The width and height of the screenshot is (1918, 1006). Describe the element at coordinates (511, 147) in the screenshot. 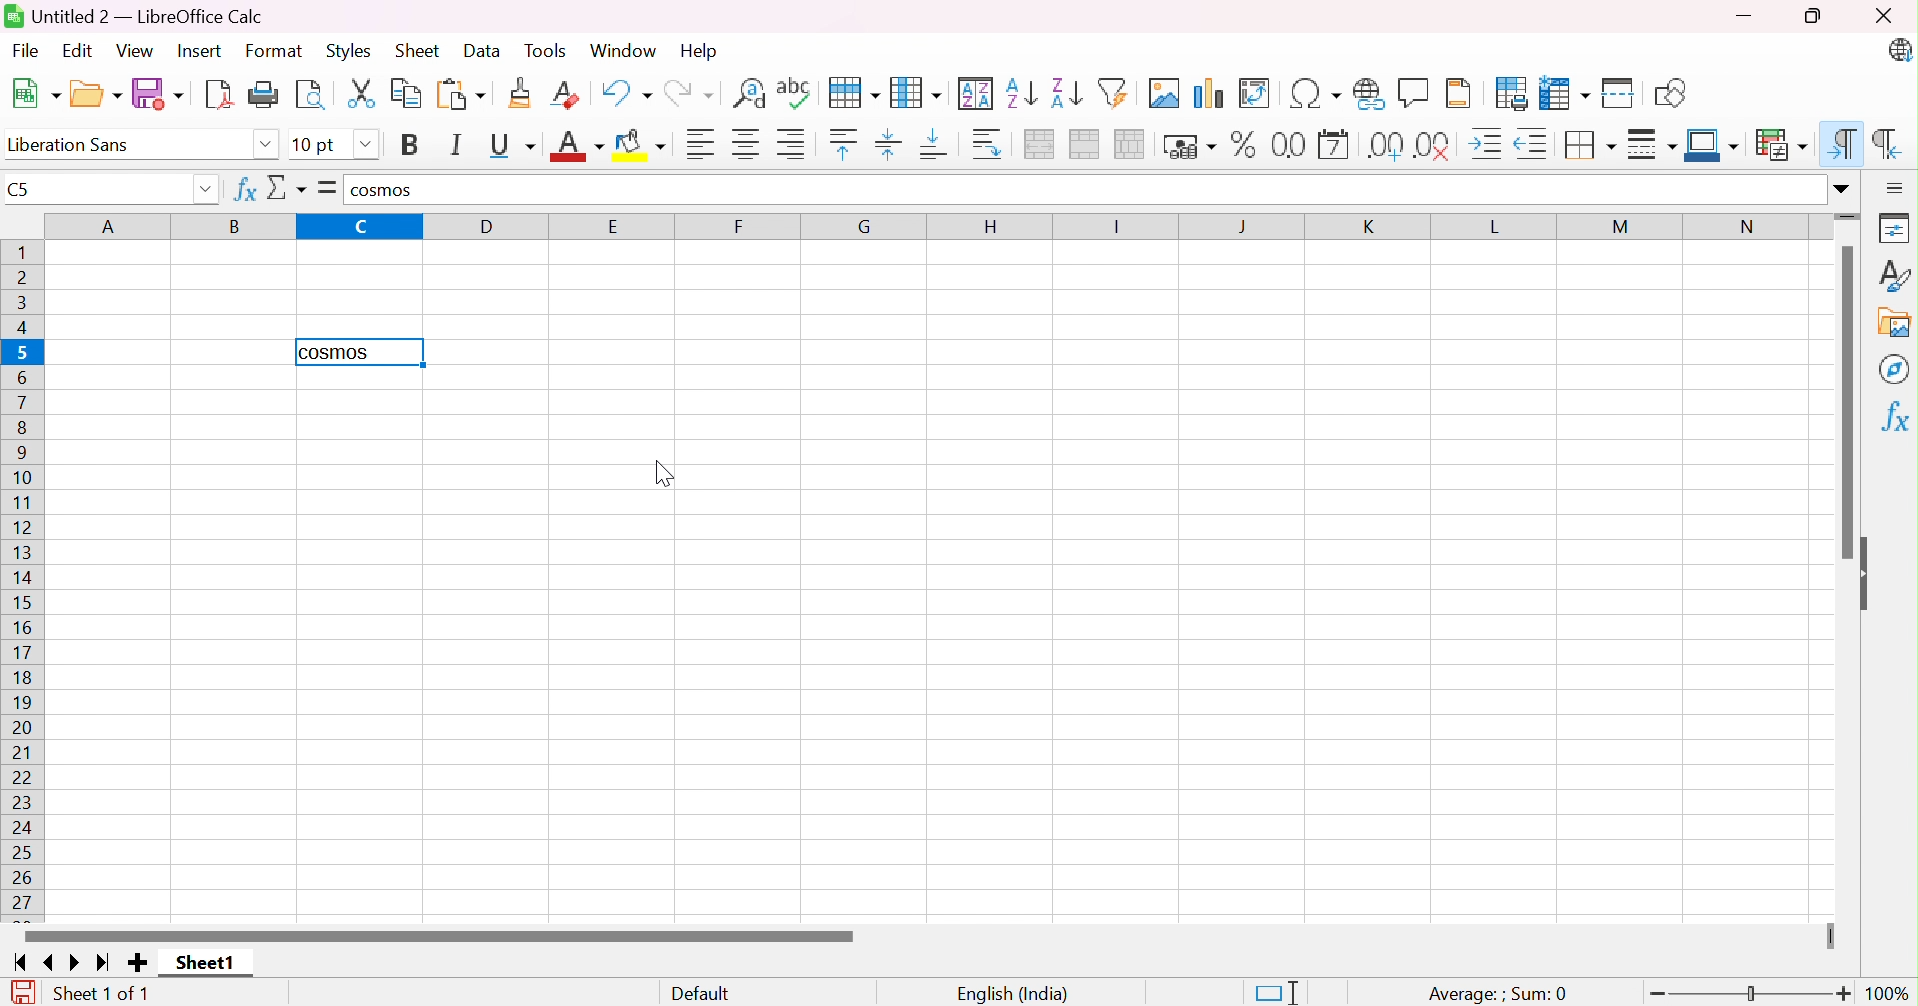

I see `Underline` at that location.